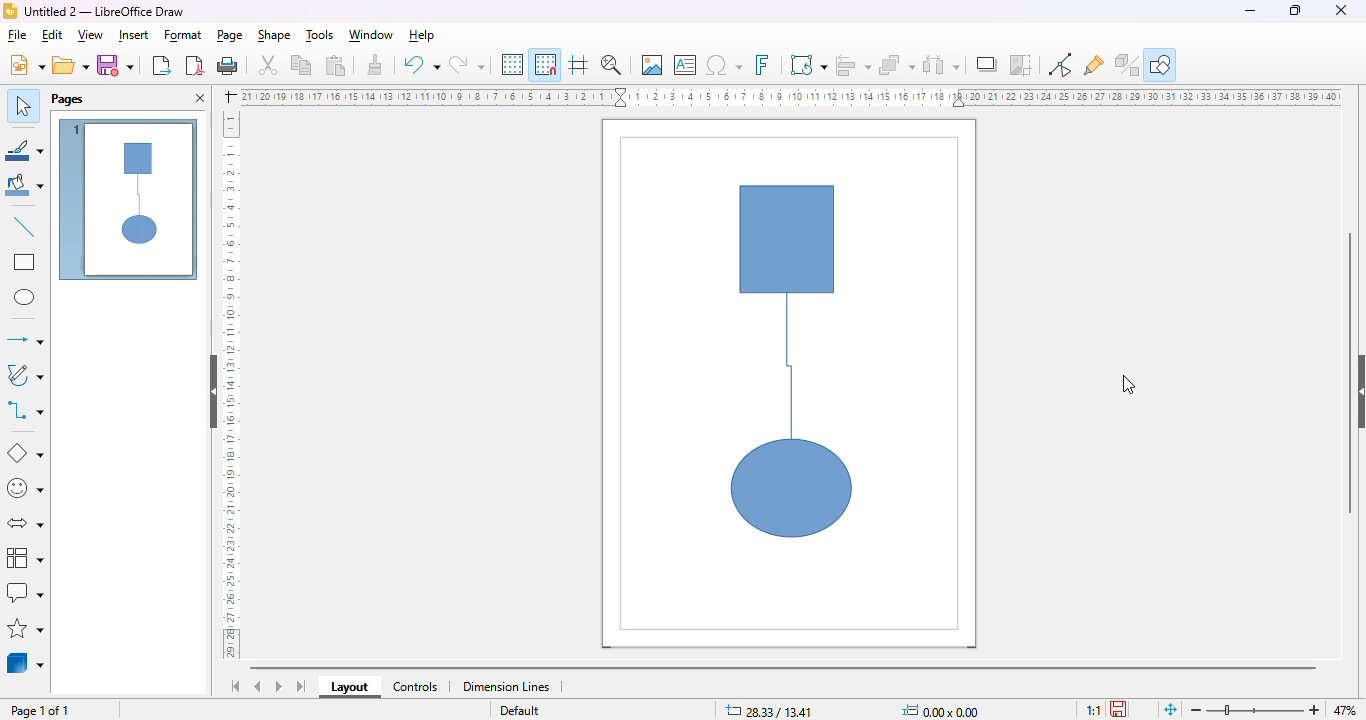 The height and width of the screenshot is (720, 1366). I want to click on view, so click(91, 35).